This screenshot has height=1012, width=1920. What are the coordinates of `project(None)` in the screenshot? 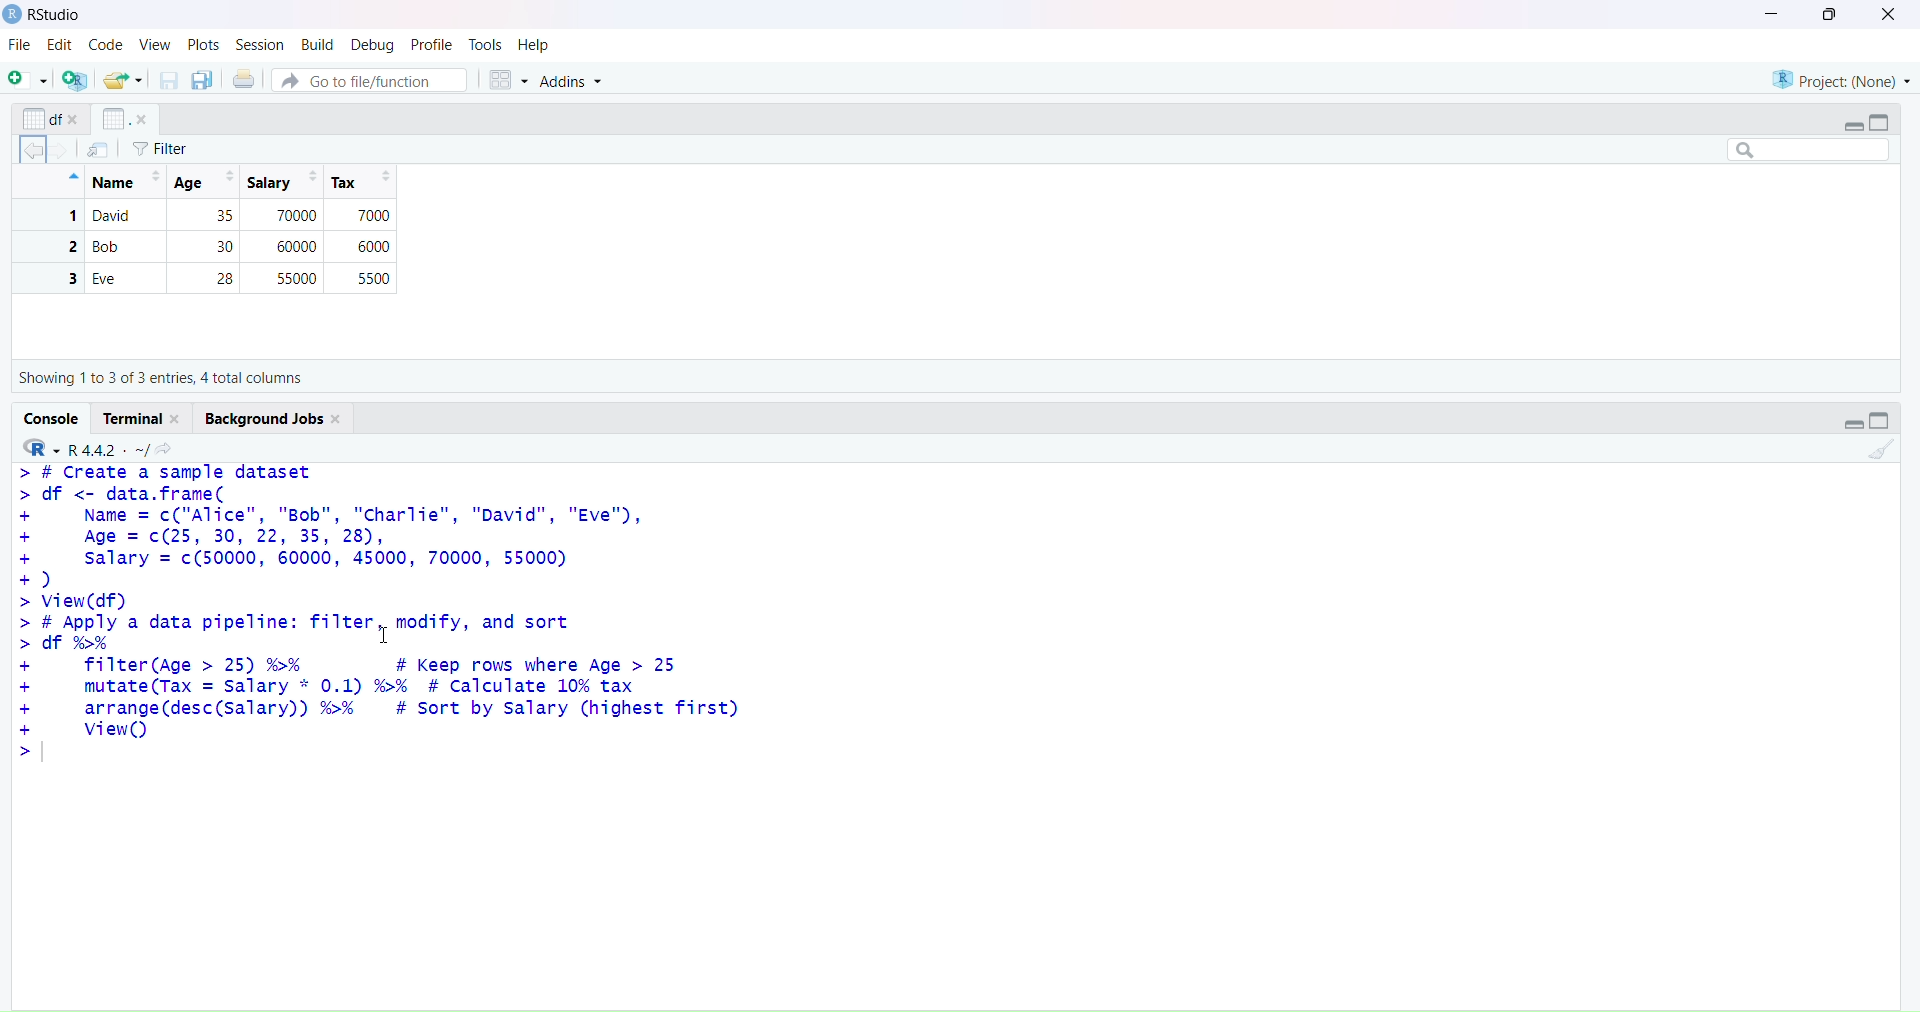 It's located at (1840, 77).